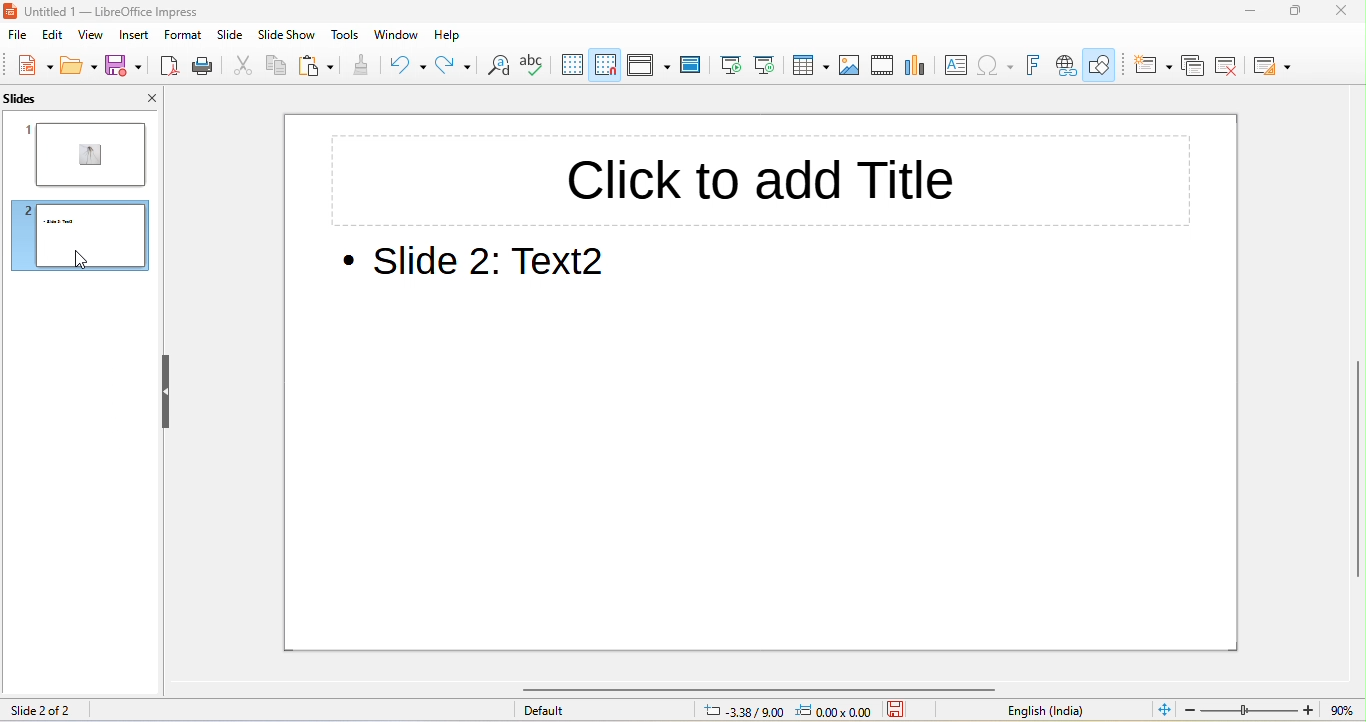 This screenshot has width=1366, height=722. I want to click on click to add title, so click(760, 179).